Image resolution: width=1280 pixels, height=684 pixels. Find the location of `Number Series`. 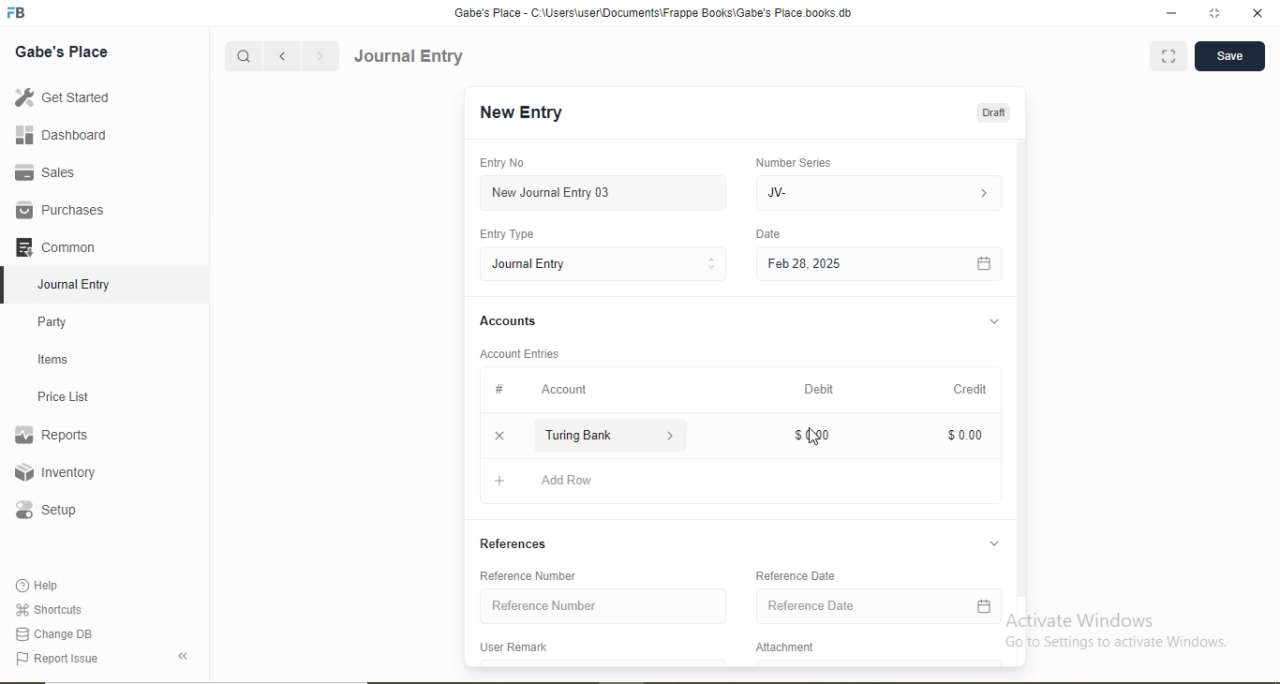

Number Series is located at coordinates (793, 163).